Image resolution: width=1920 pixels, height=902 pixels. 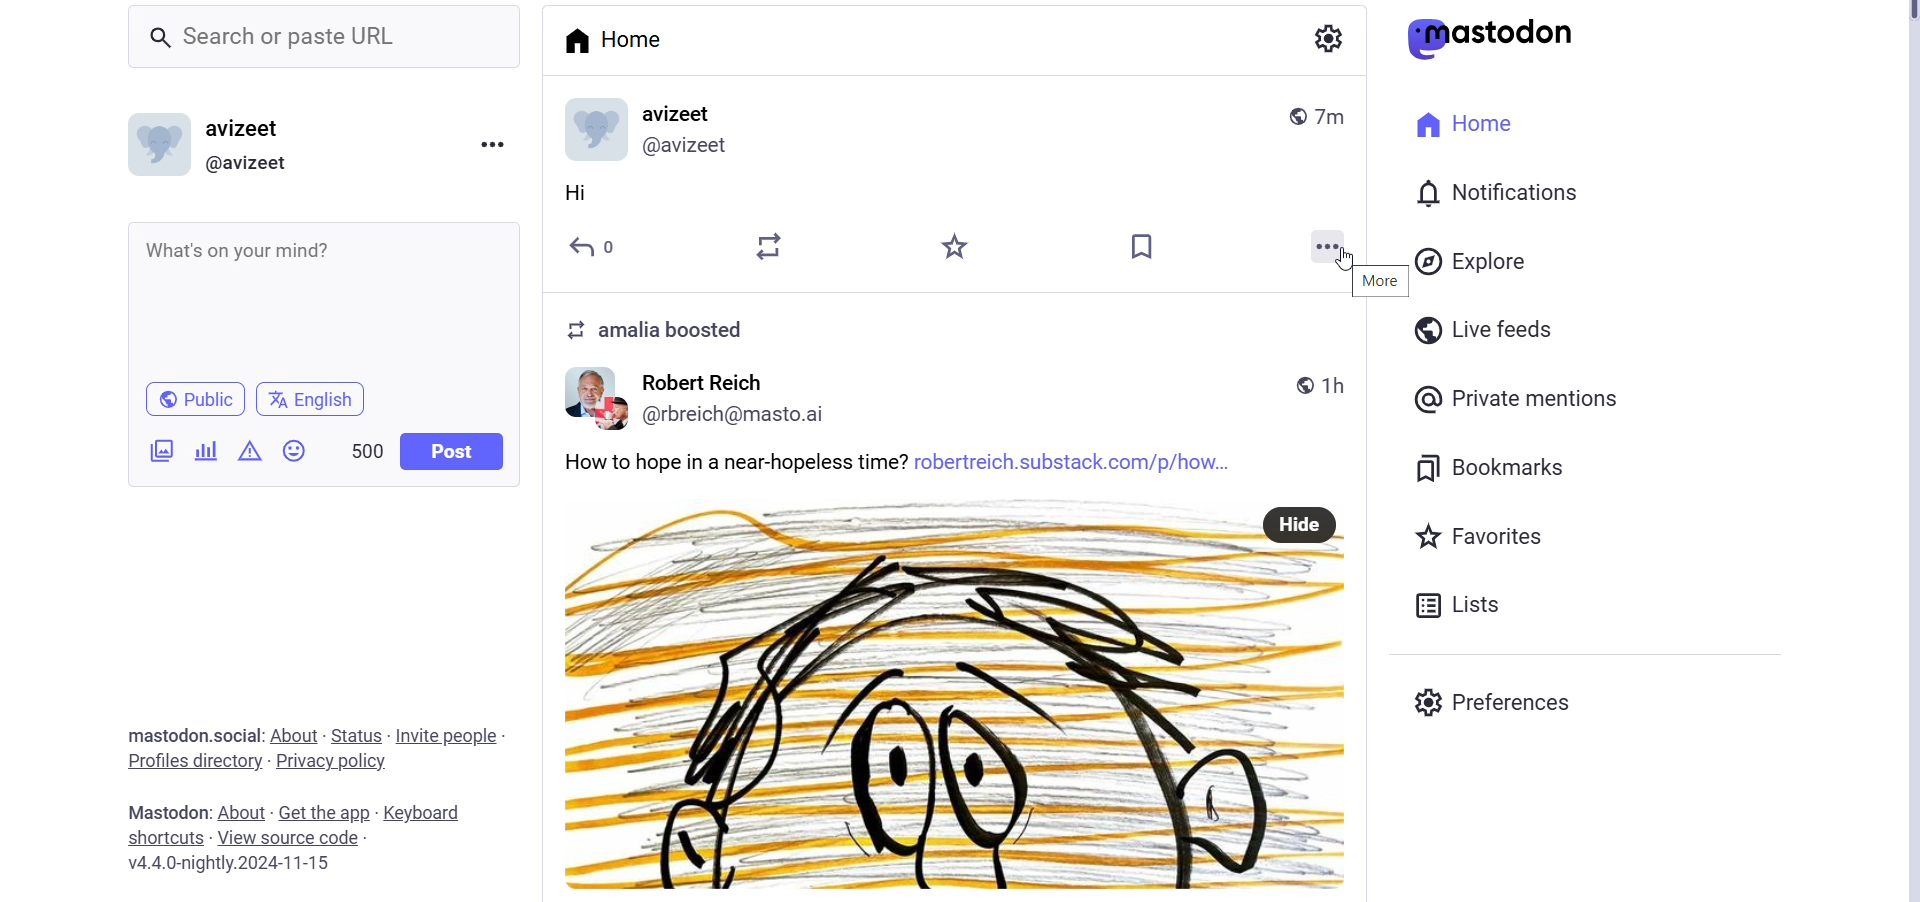 What do you see at coordinates (1518, 399) in the screenshot?
I see `Private Mentions` at bounding box center [1518, 399].